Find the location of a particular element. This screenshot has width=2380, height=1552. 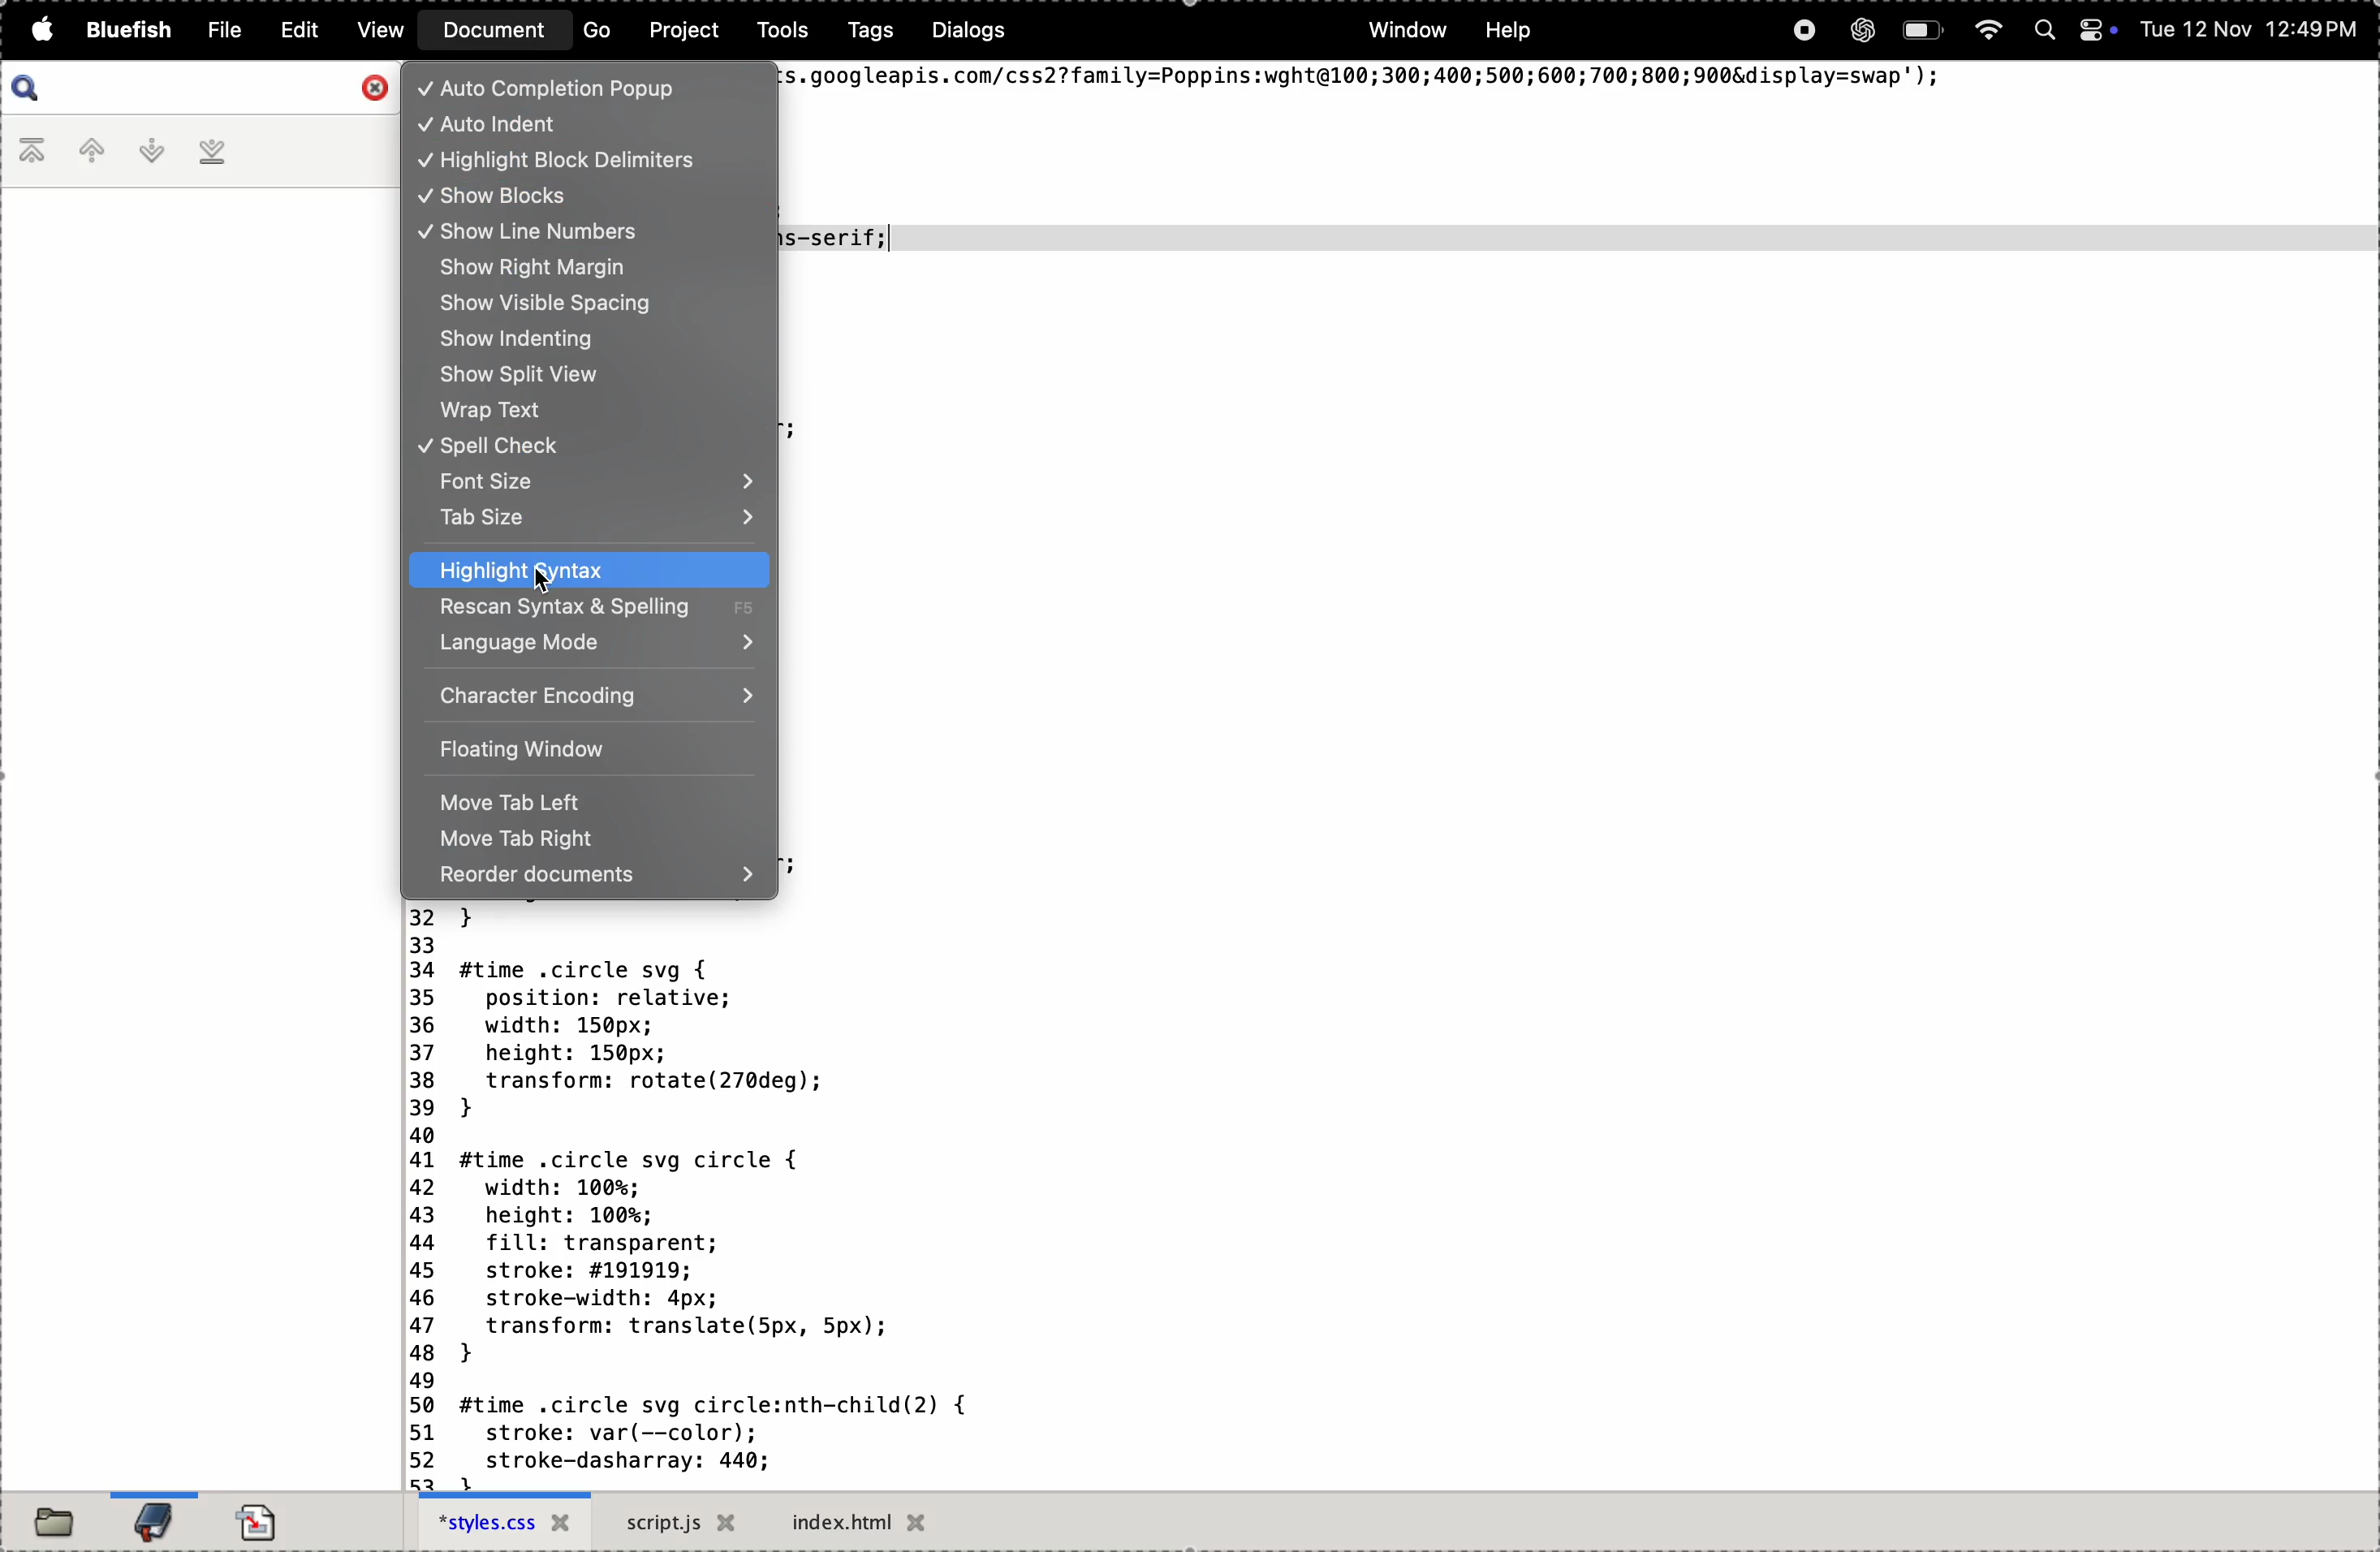

chatgpt is located at coordinates (1858, 33).